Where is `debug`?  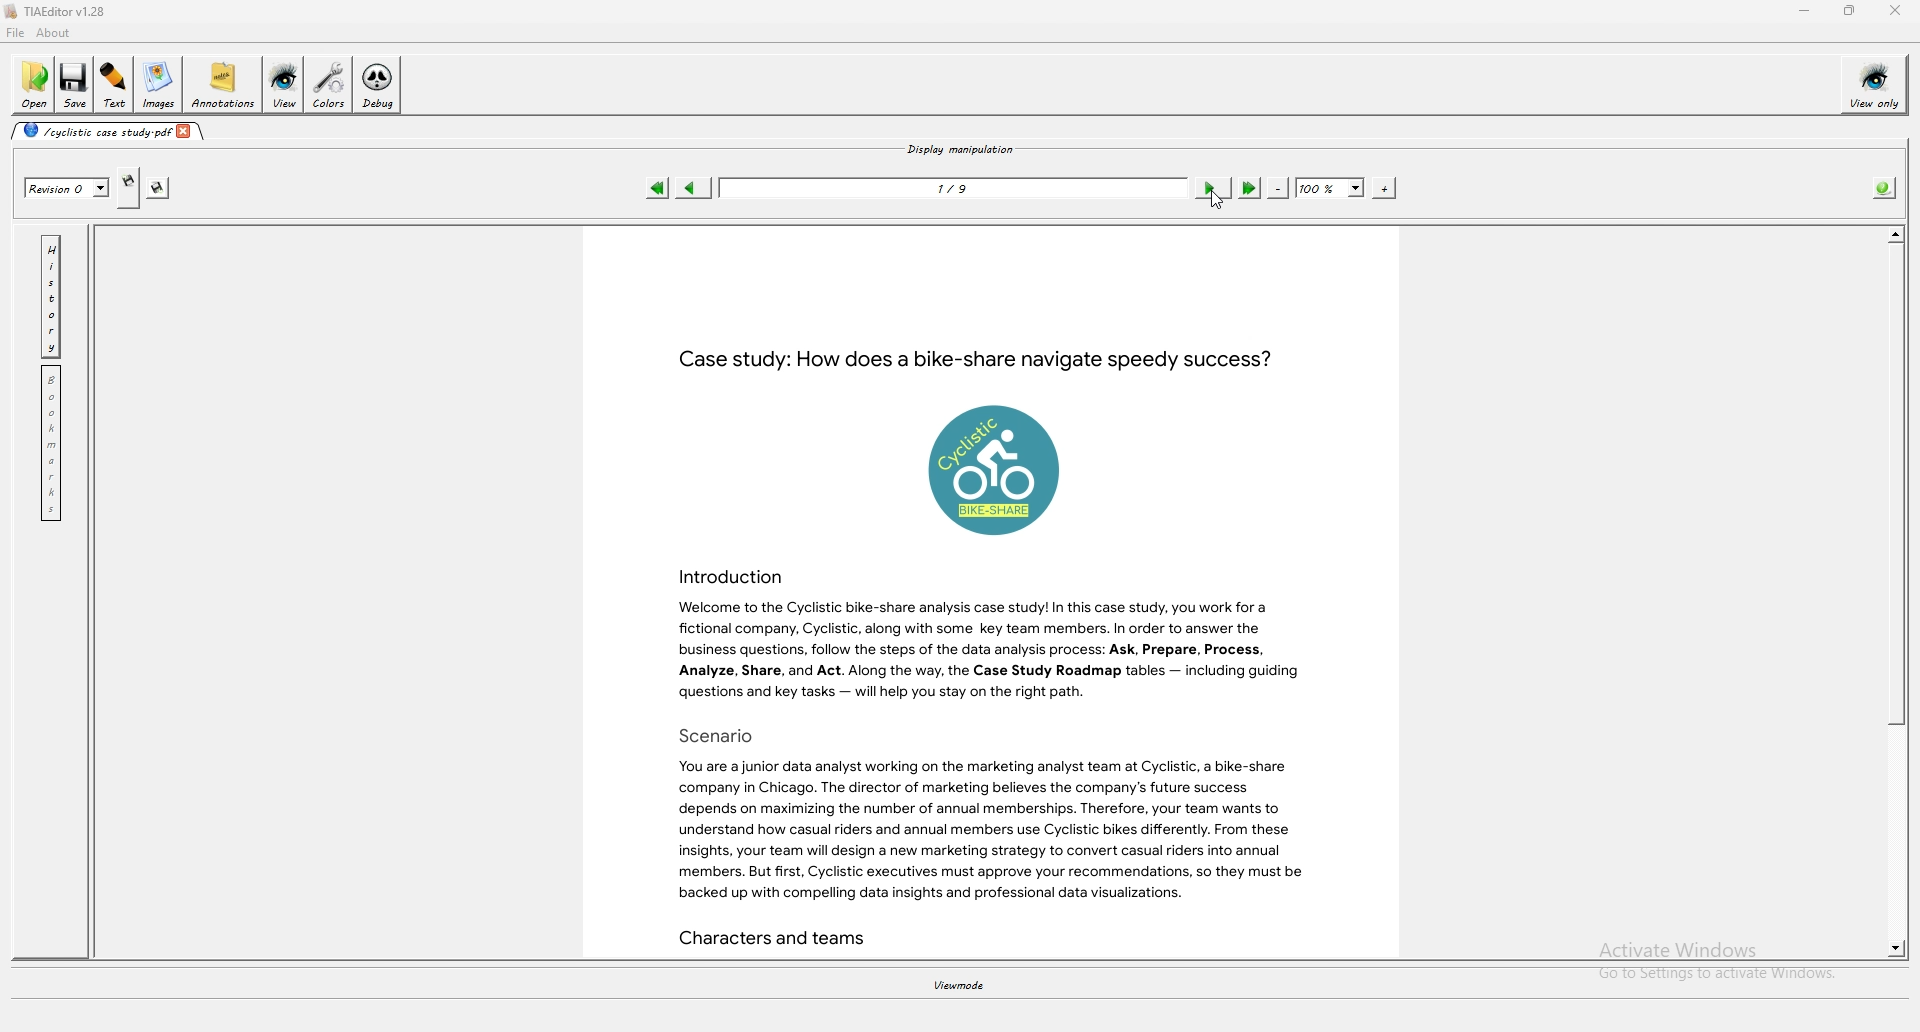 debug is located at coordinates (378, 85).